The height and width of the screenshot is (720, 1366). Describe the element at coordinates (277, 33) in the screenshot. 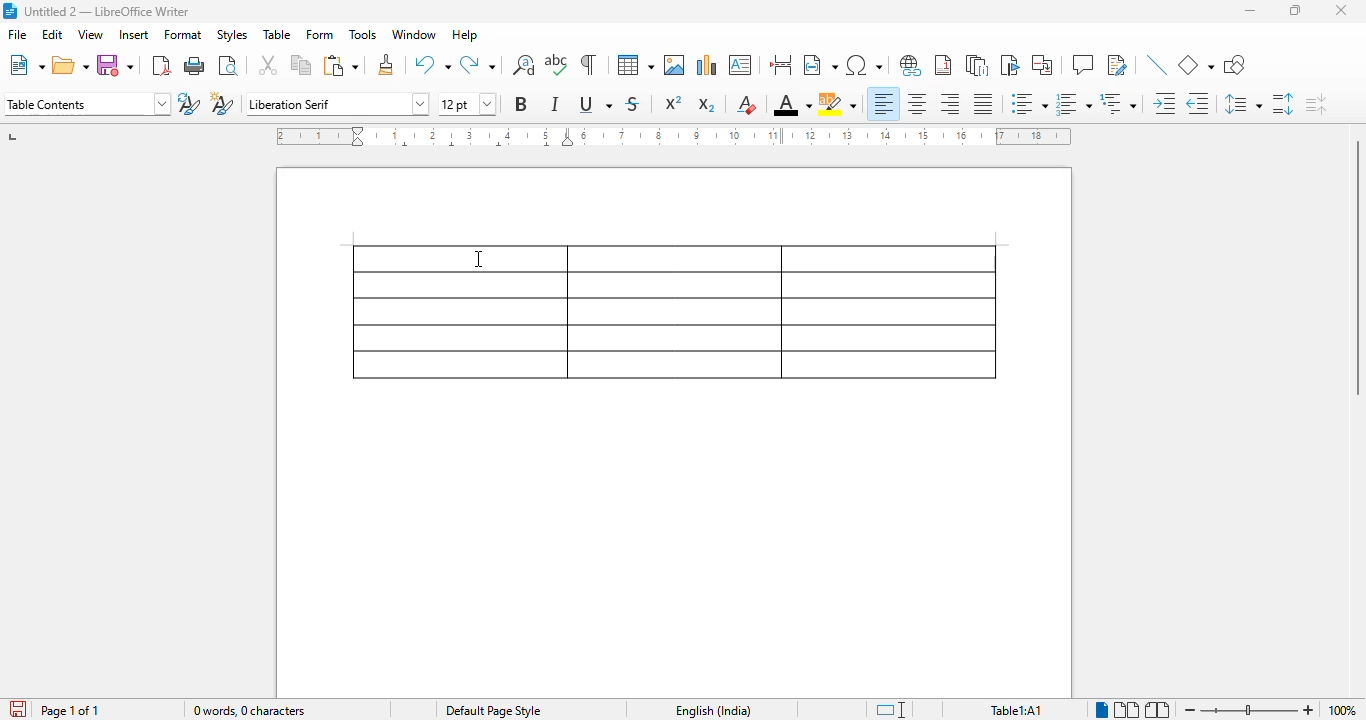

I see `table` at that location.